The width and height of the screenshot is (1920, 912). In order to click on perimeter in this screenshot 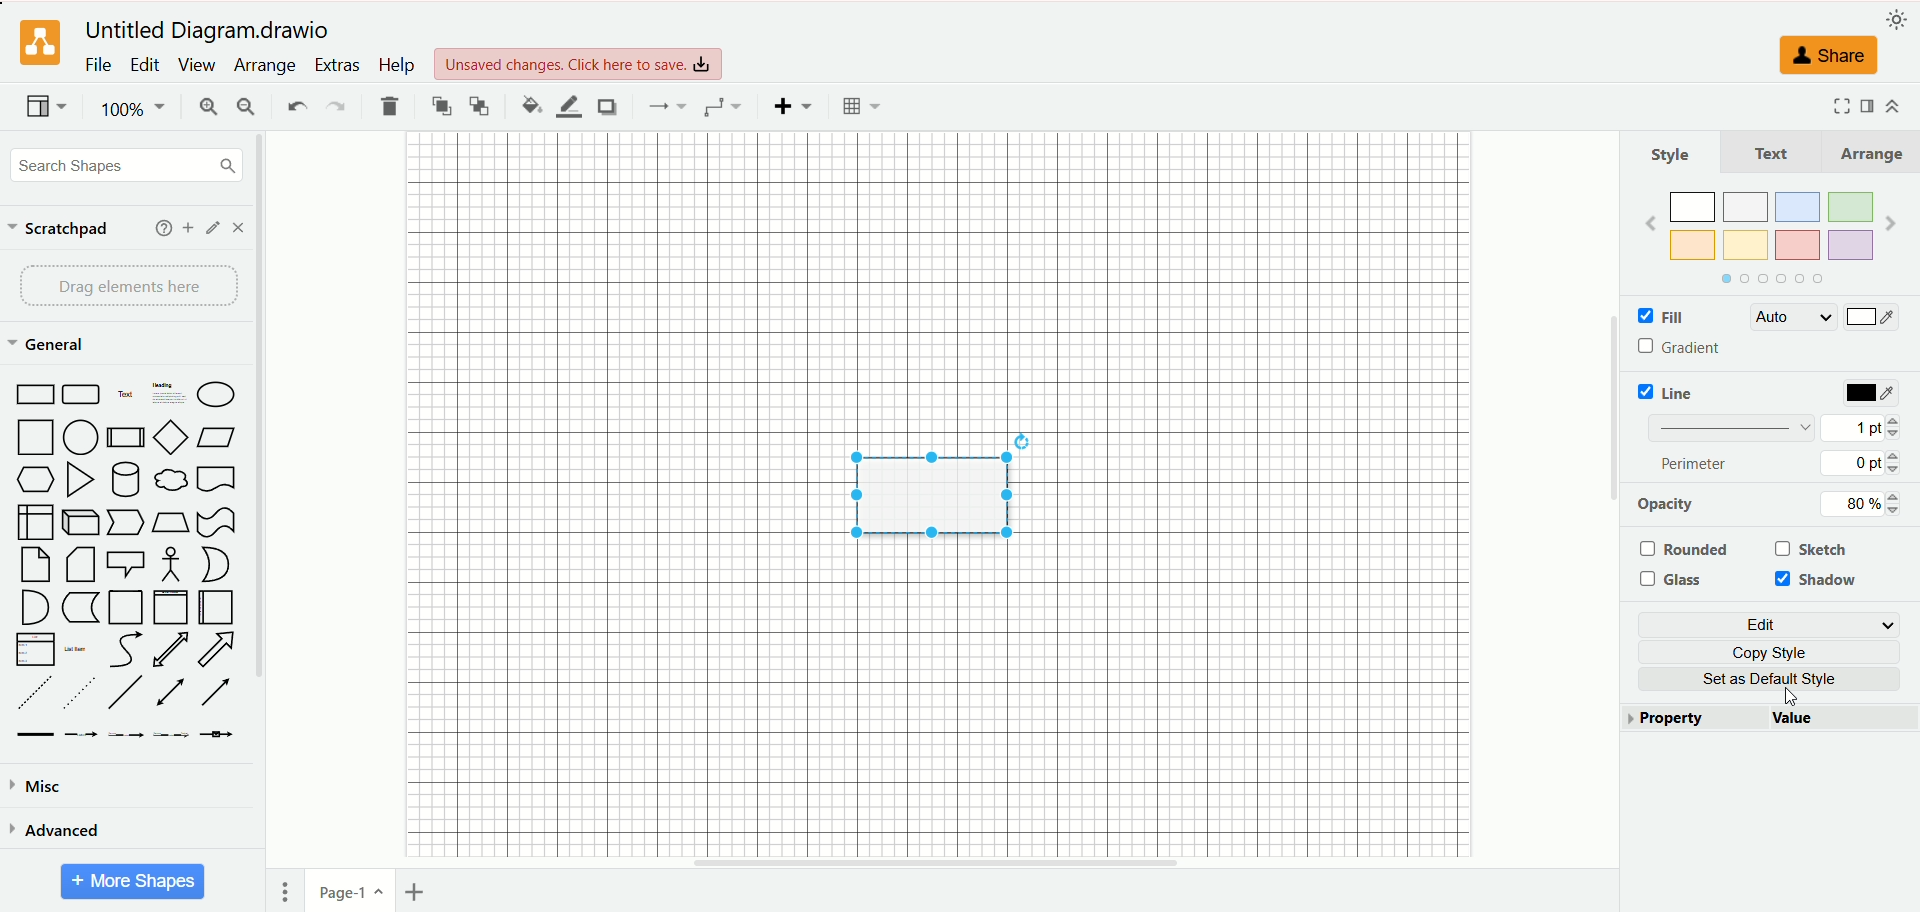, I will do `click(1696, 463)`.